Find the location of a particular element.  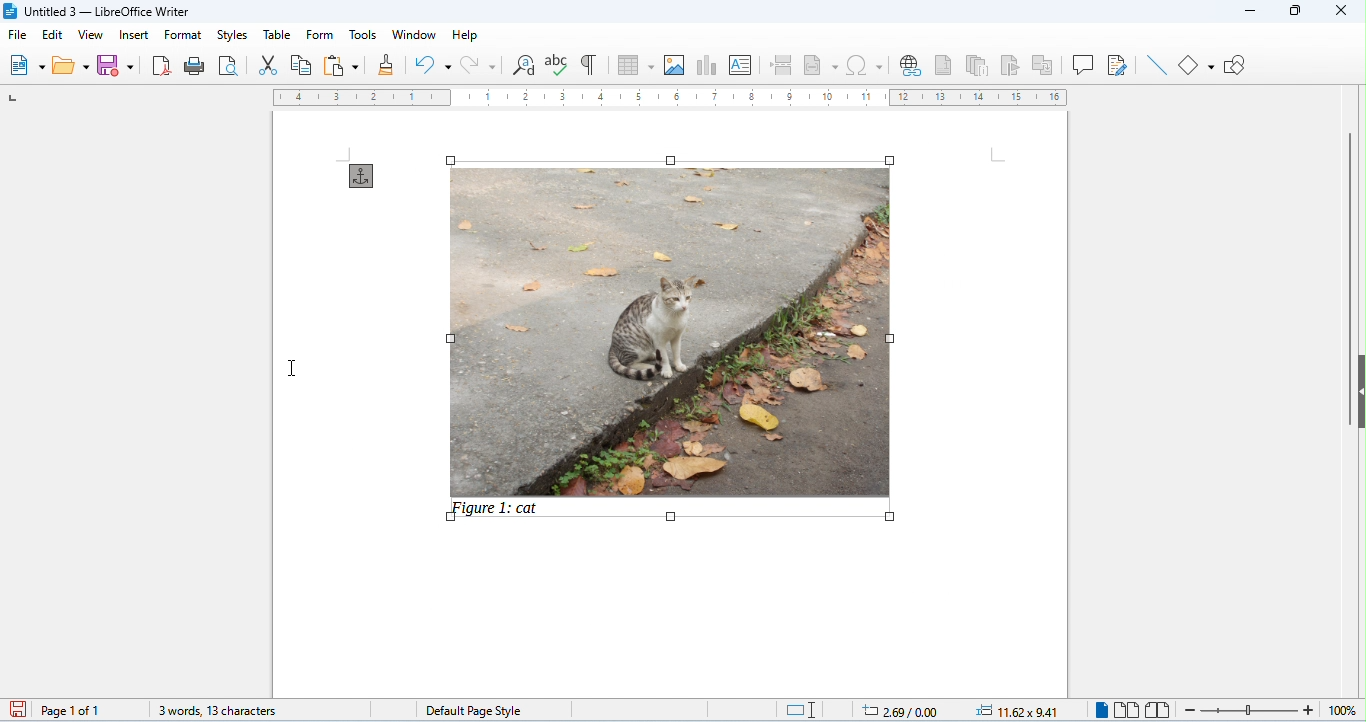

insert field is located at coordinates (821, 65).